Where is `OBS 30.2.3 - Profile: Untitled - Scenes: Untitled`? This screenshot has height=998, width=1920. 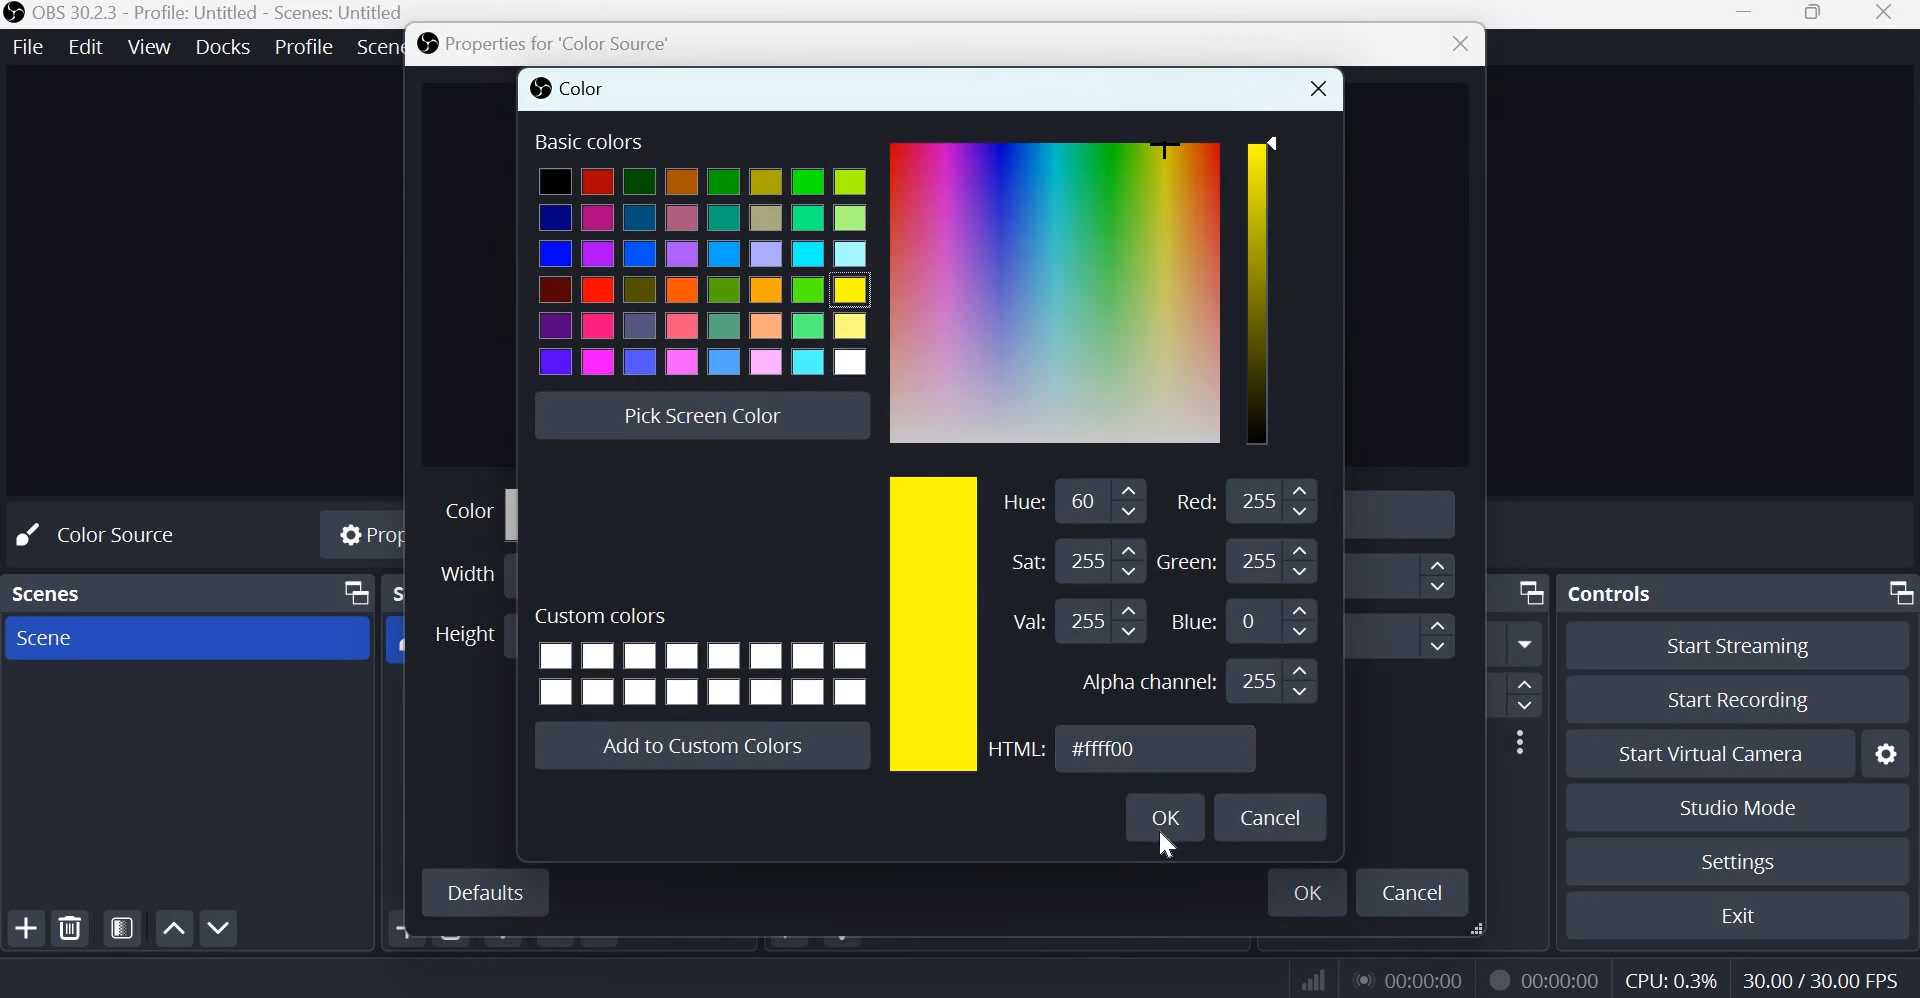
OBS 30.2.3 - Profile: Untitled - Scenes: Untitled is located at coordinates (220, 14).